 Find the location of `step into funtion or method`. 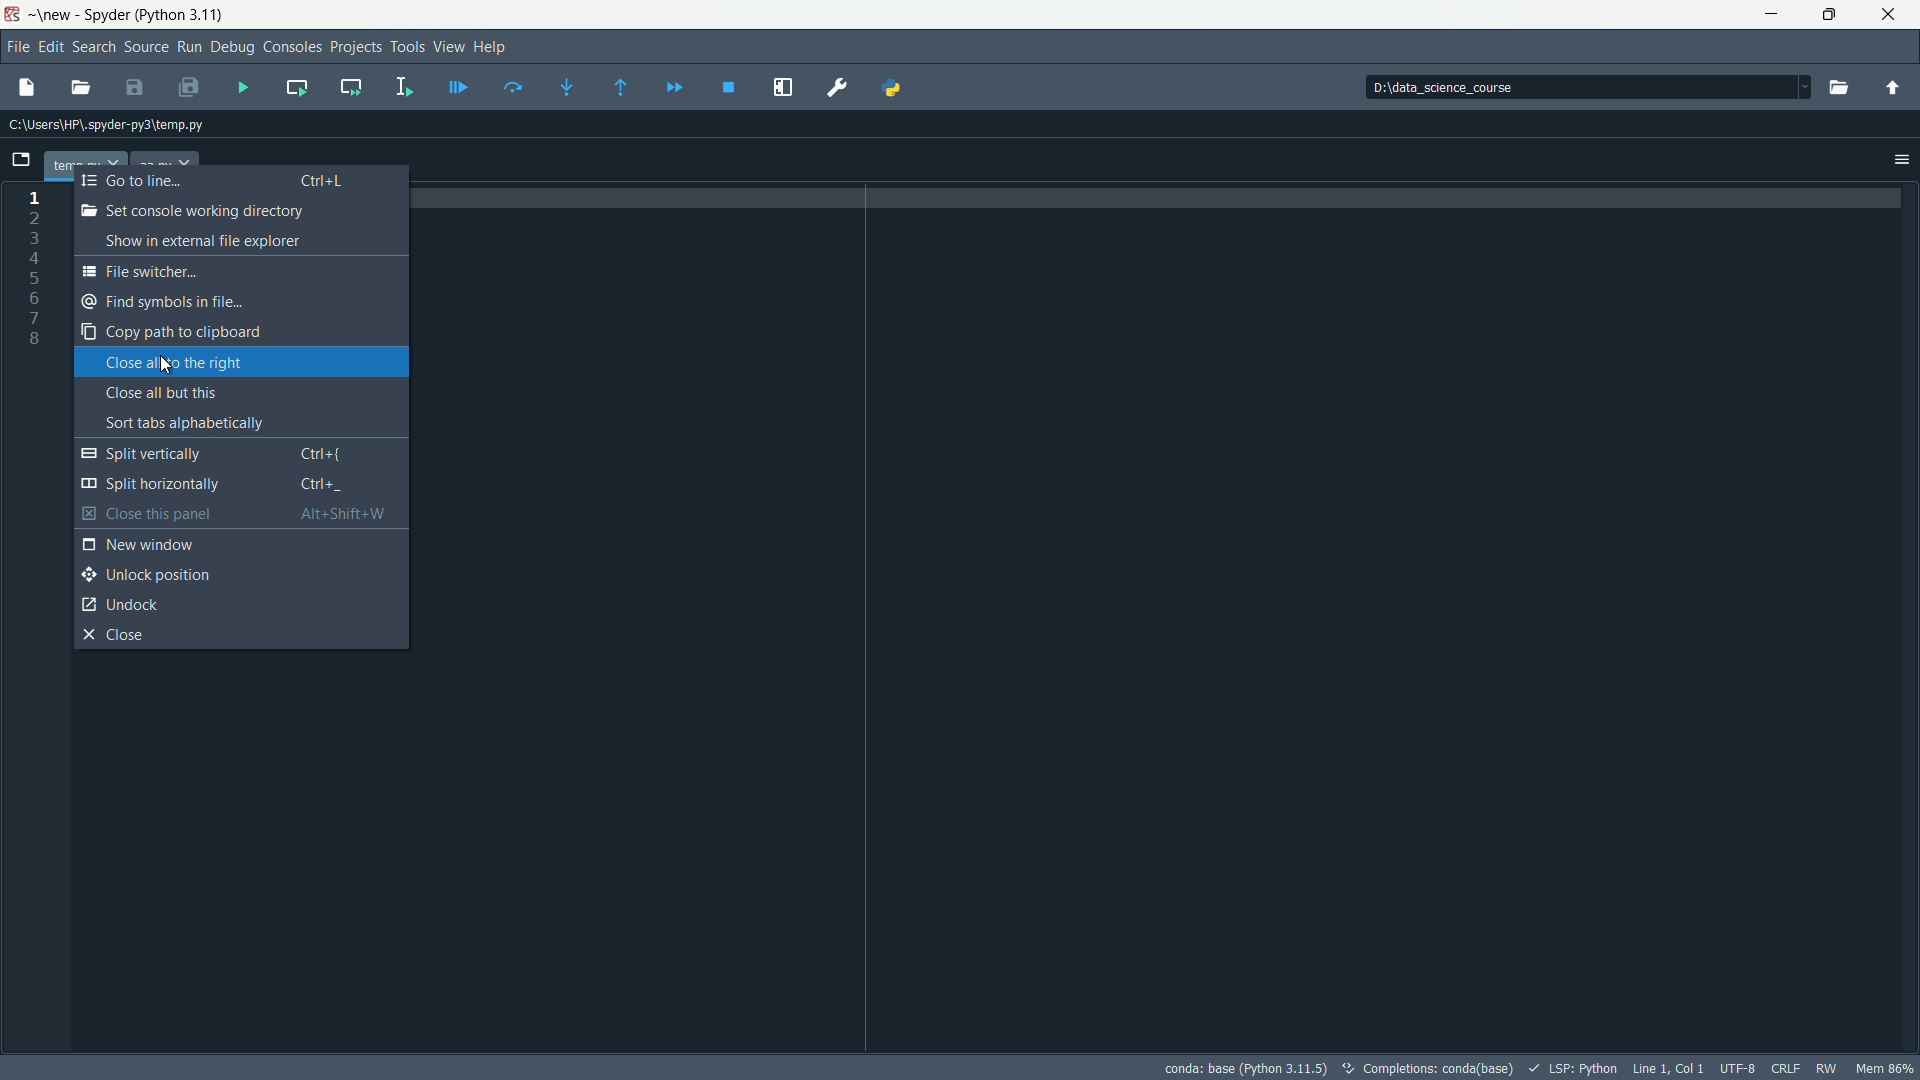

step into funtion or method is located at coordinates (575, 87).